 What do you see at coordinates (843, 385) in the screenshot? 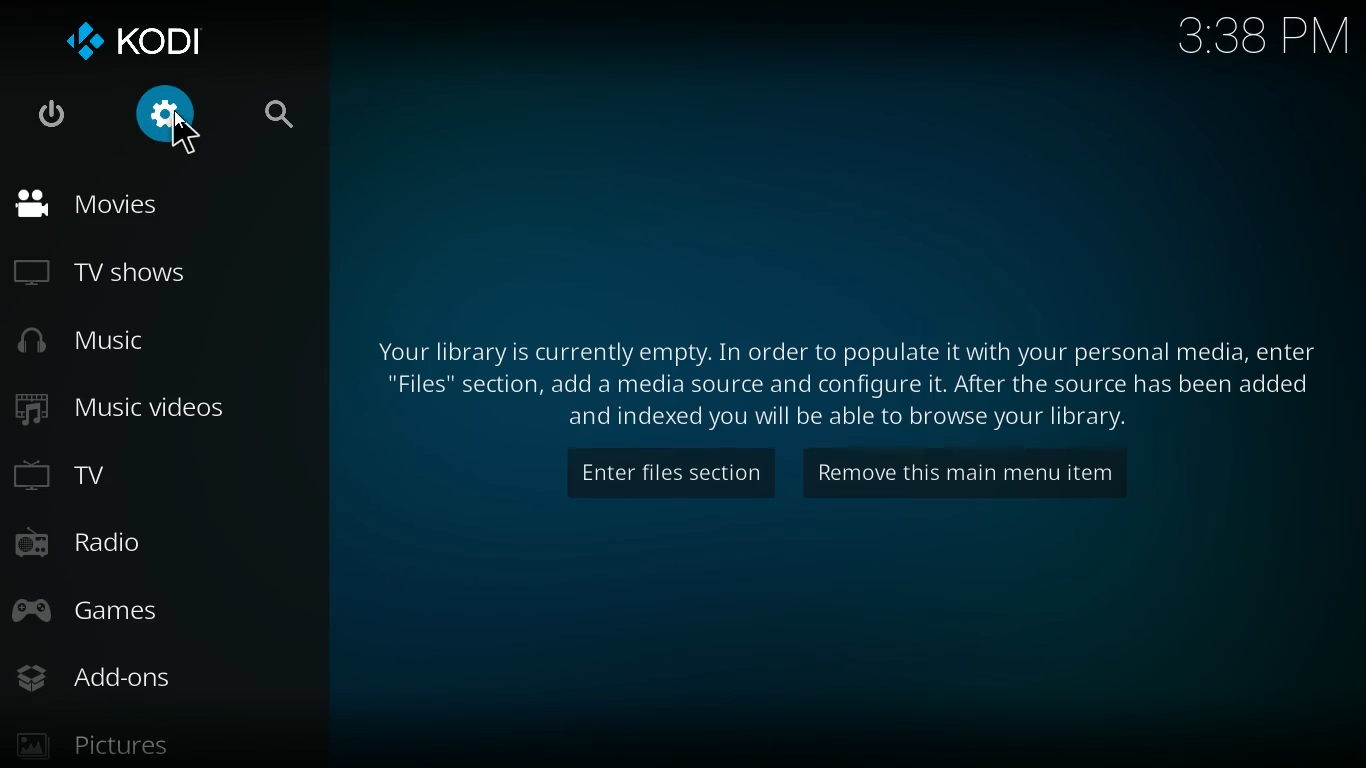
I see `Your library is currently empty. In order to populate it with your personal media, enter
"Files" section, add a media source and configure it. After the source has been added
and indexed you will be able to browse your library.` at bounding box center [843, 385].